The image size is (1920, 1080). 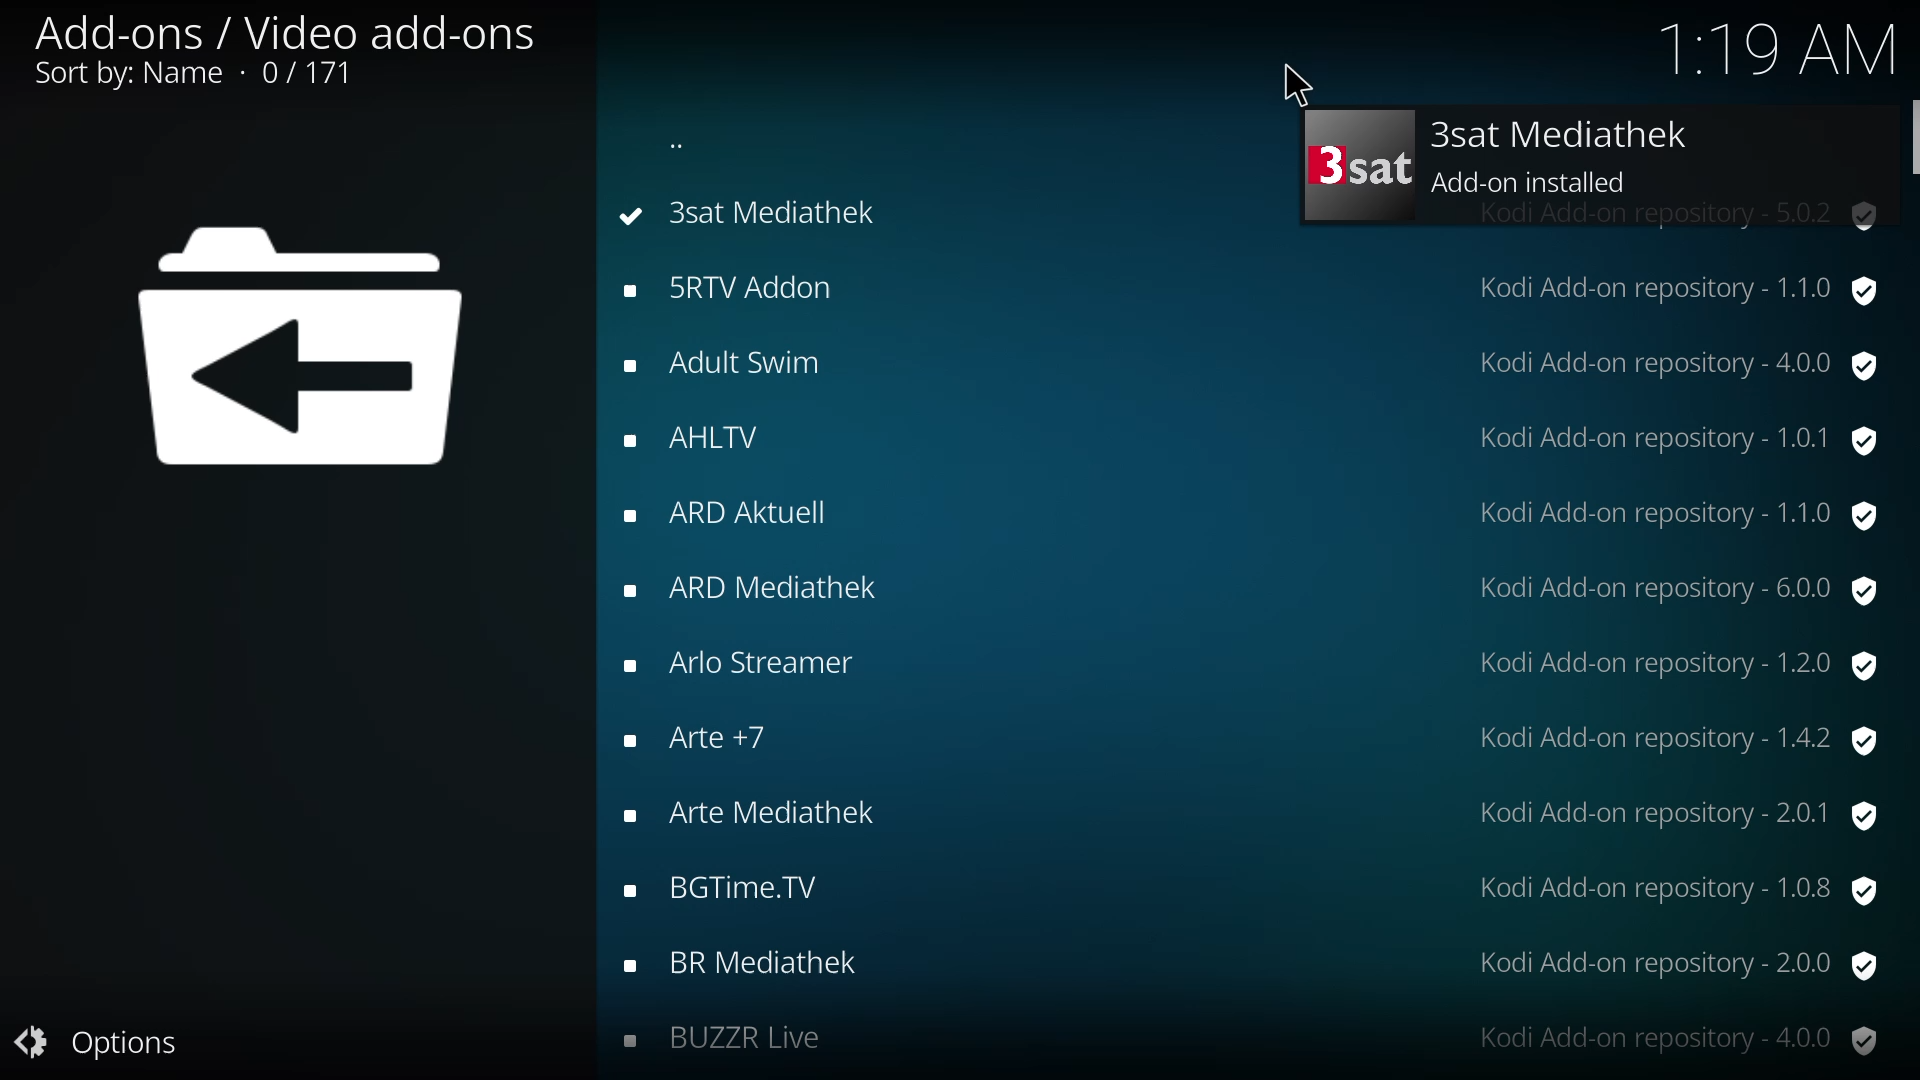 I want to click on add-on installed, so click(x=1598, y=177).